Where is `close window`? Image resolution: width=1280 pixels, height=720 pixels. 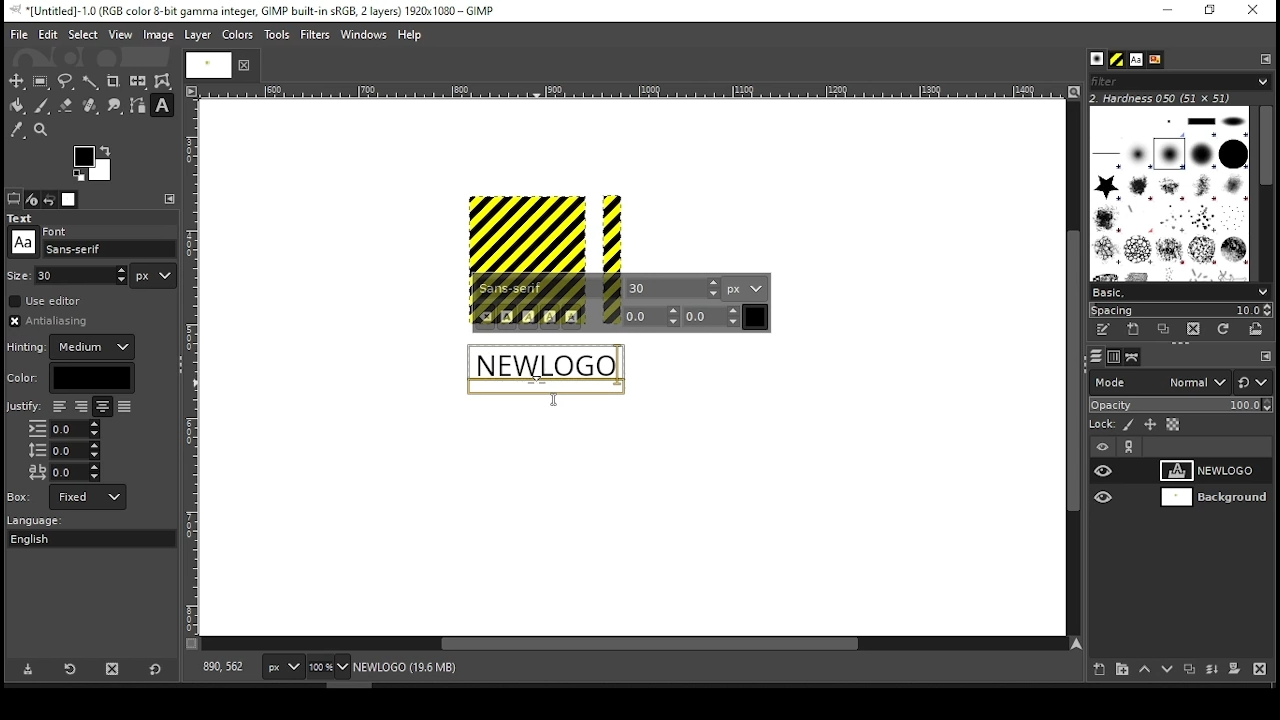 close window is located at coordinates (1252, 11).